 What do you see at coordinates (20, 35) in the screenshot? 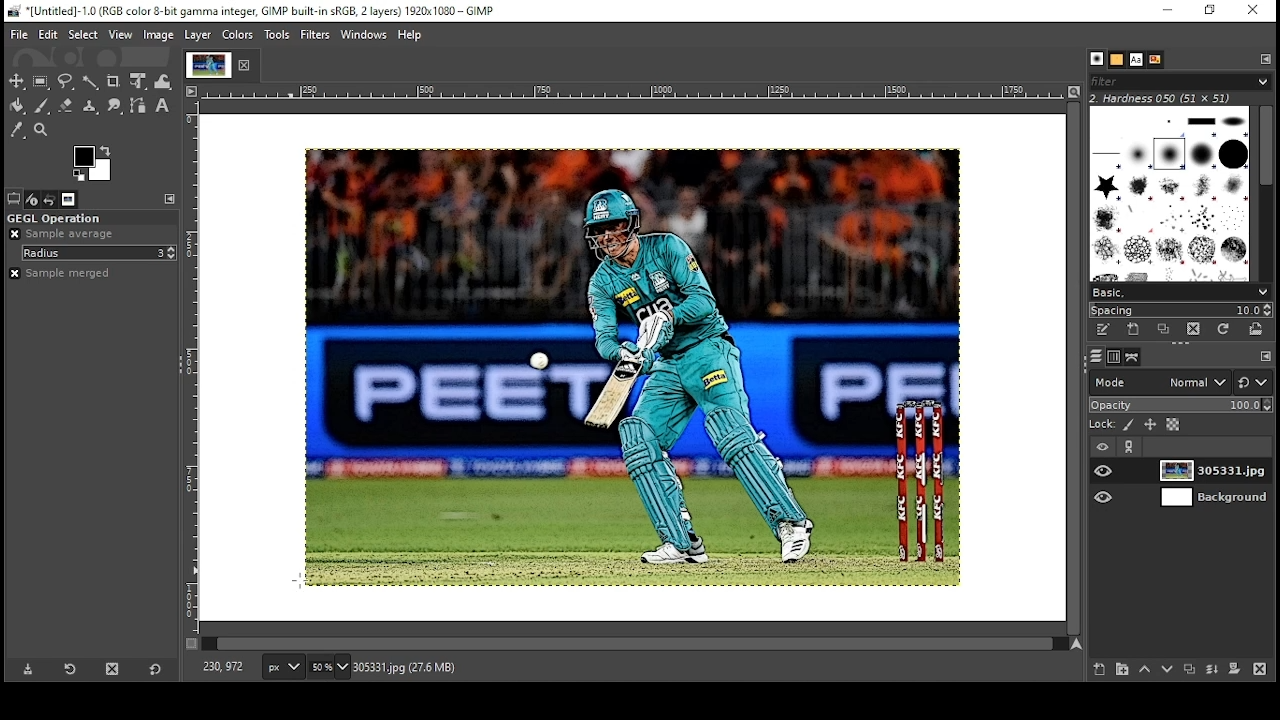
I see `file` at bounding box center [20, 35].